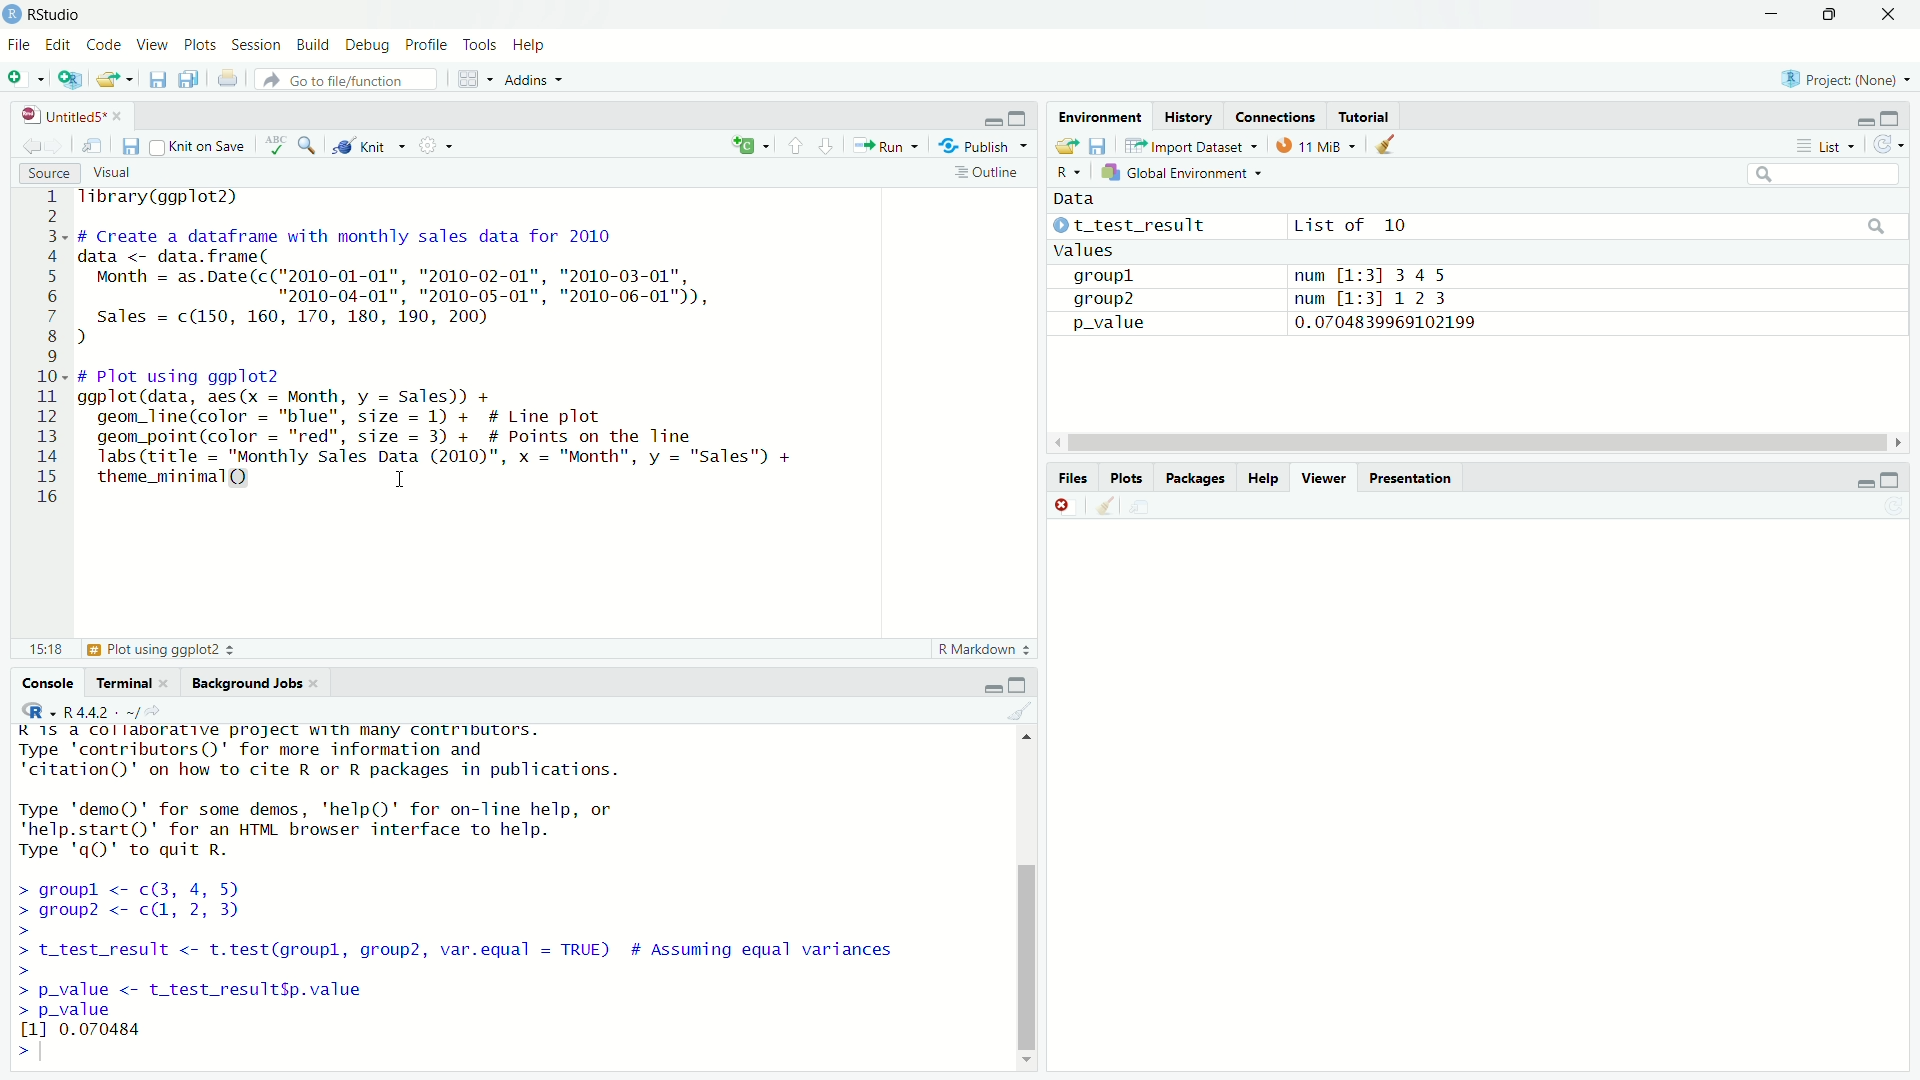 The width and height of the screenshot is (1920, 1080). I want to click on scroll bar, so click(1475, 443).